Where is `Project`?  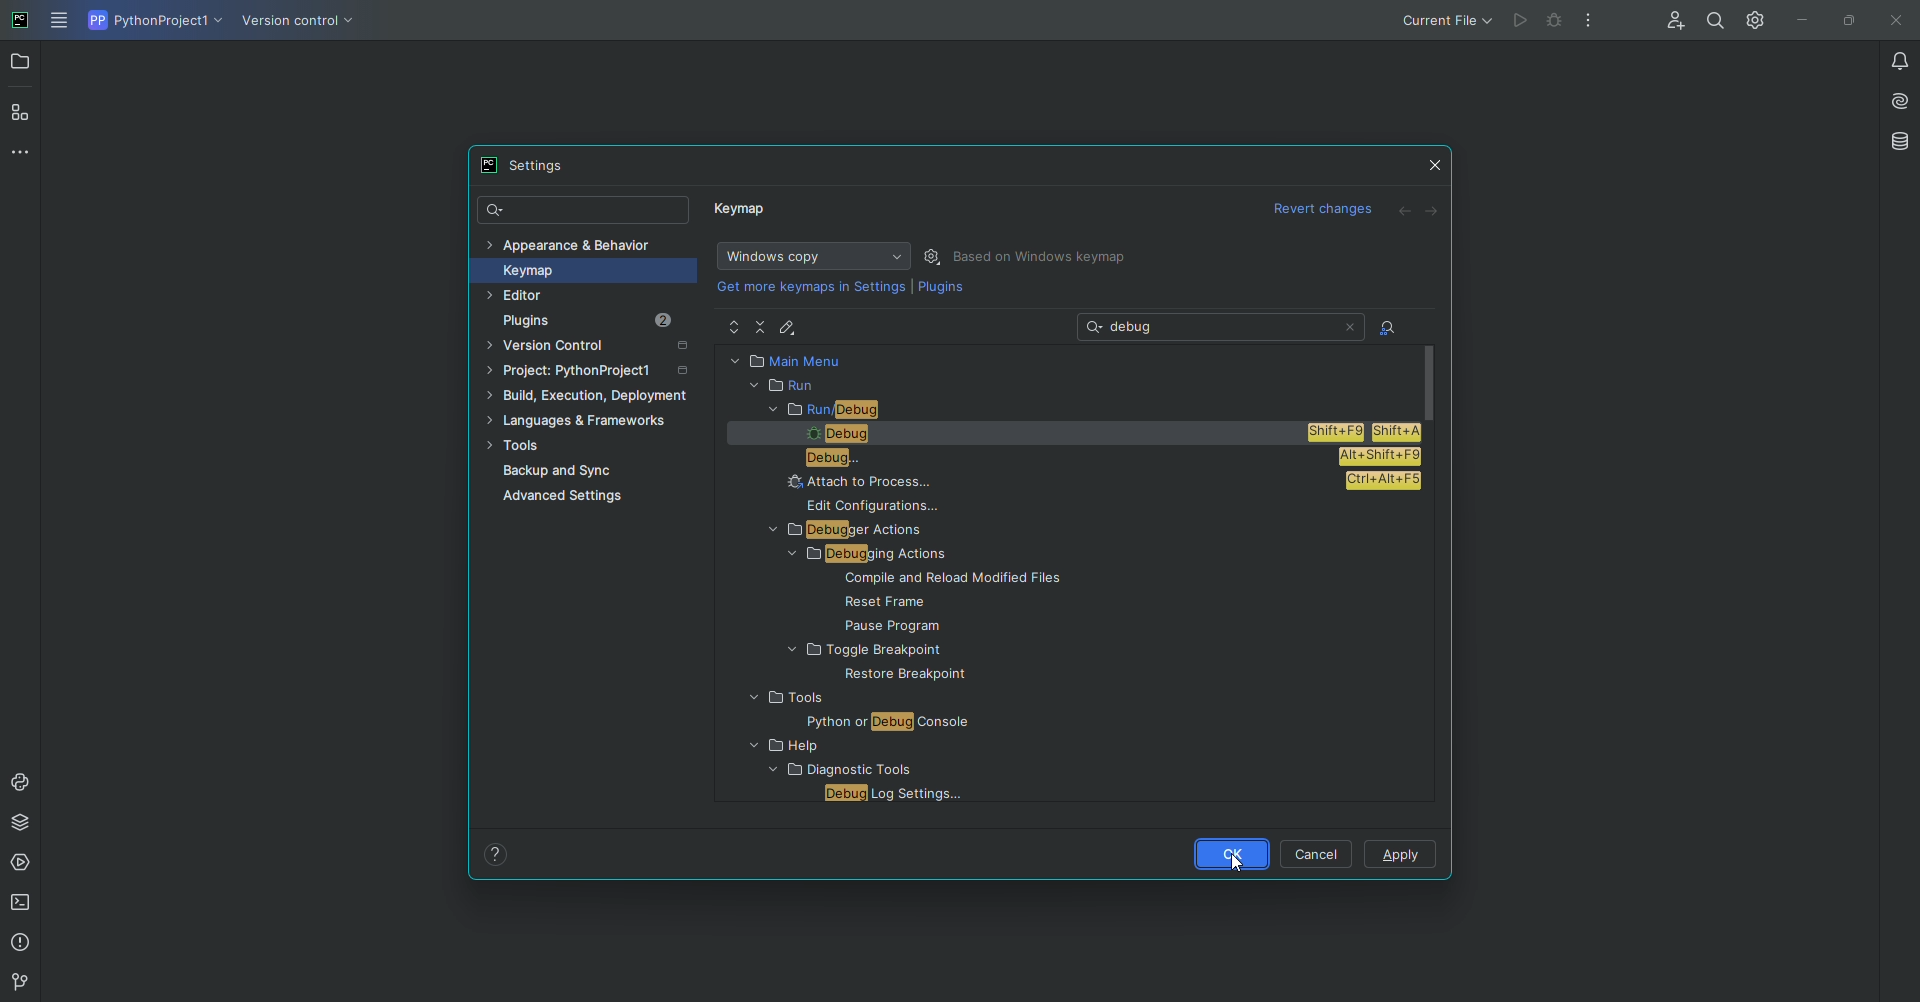
Project is located at coordinates (22, 64).